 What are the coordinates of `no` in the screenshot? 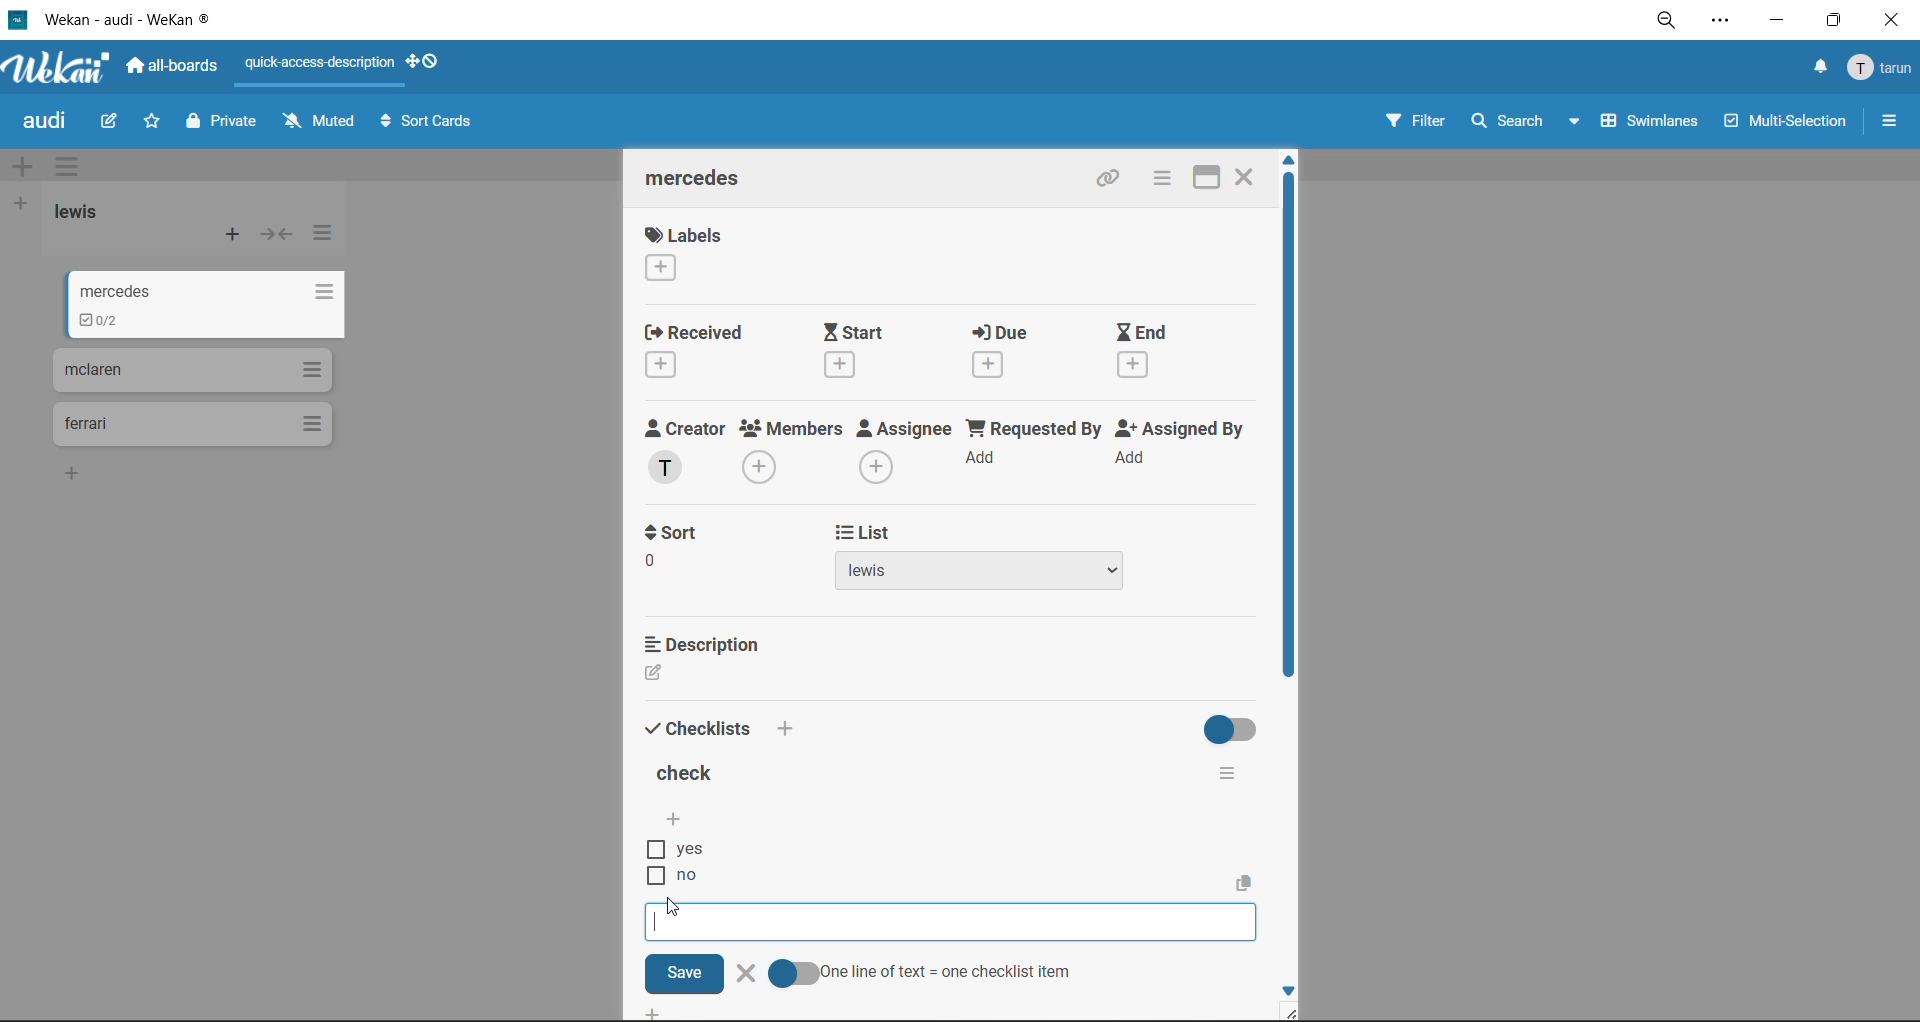 It's located at (705, 877).